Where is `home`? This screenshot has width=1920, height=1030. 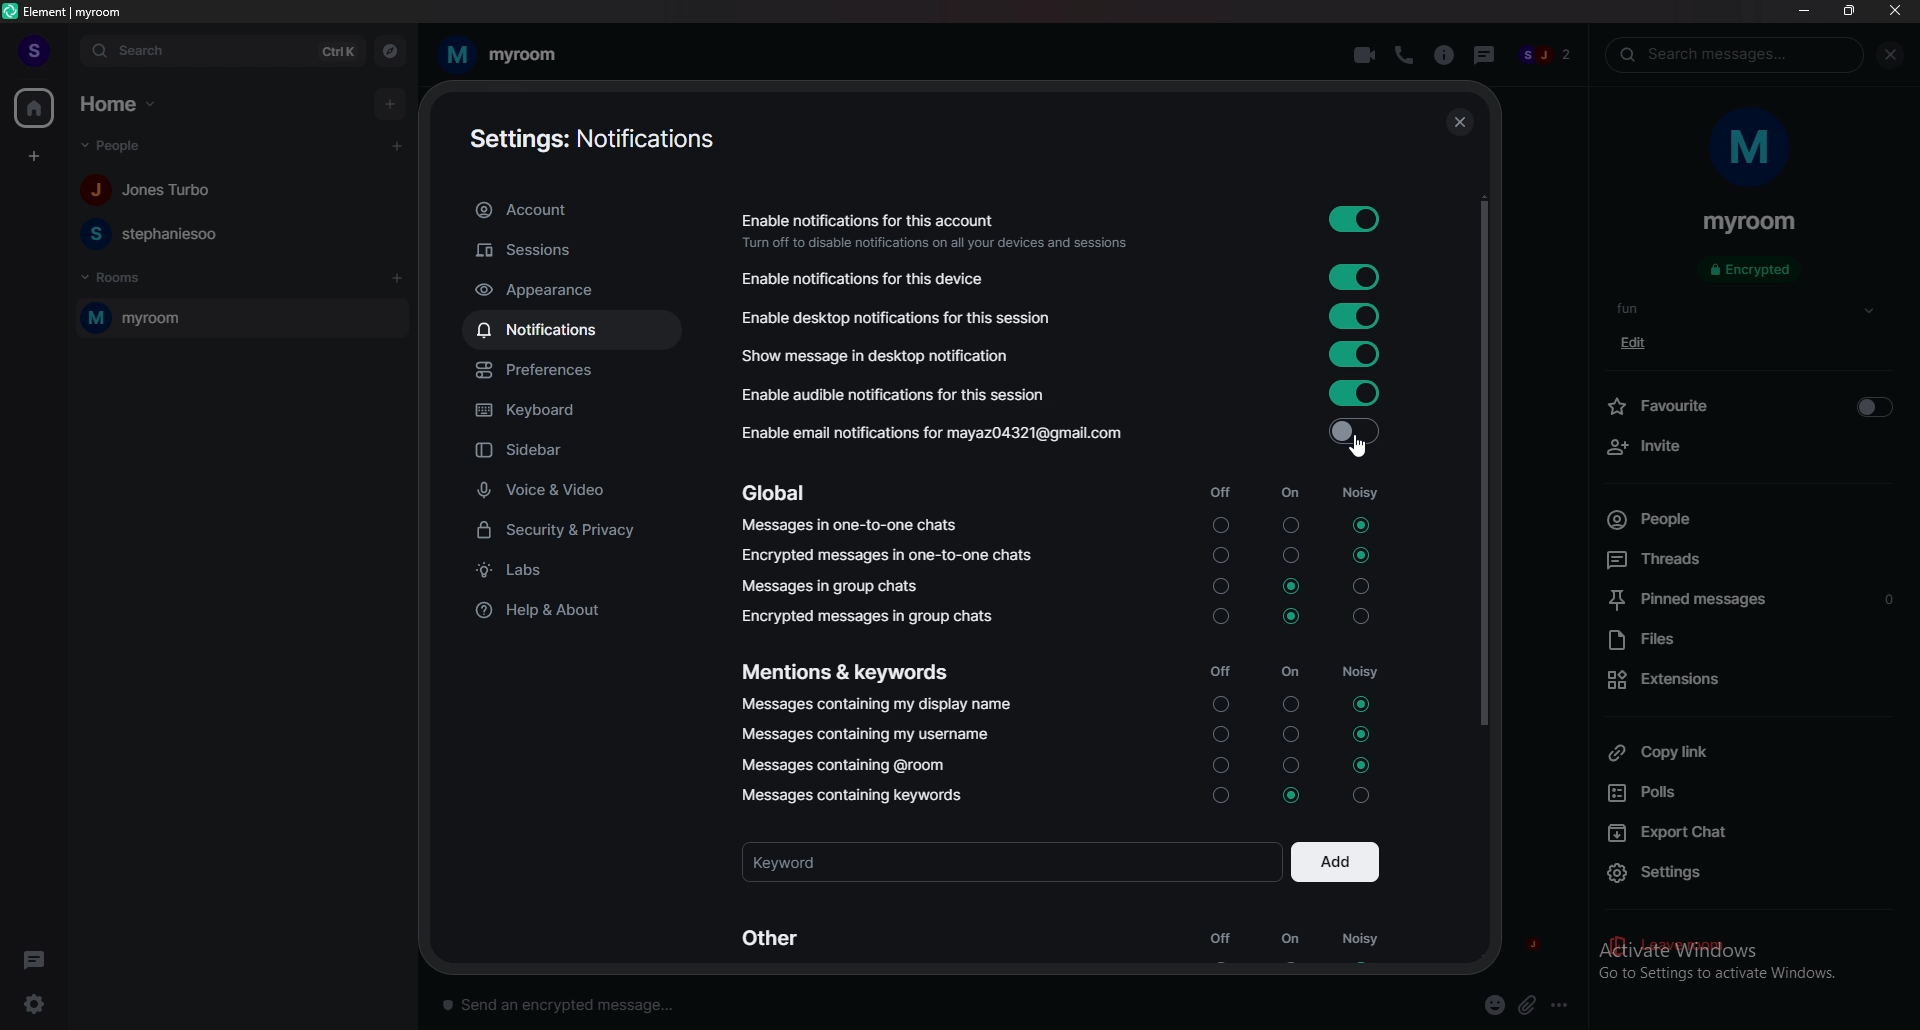 home is located at coordinates (120, 105).